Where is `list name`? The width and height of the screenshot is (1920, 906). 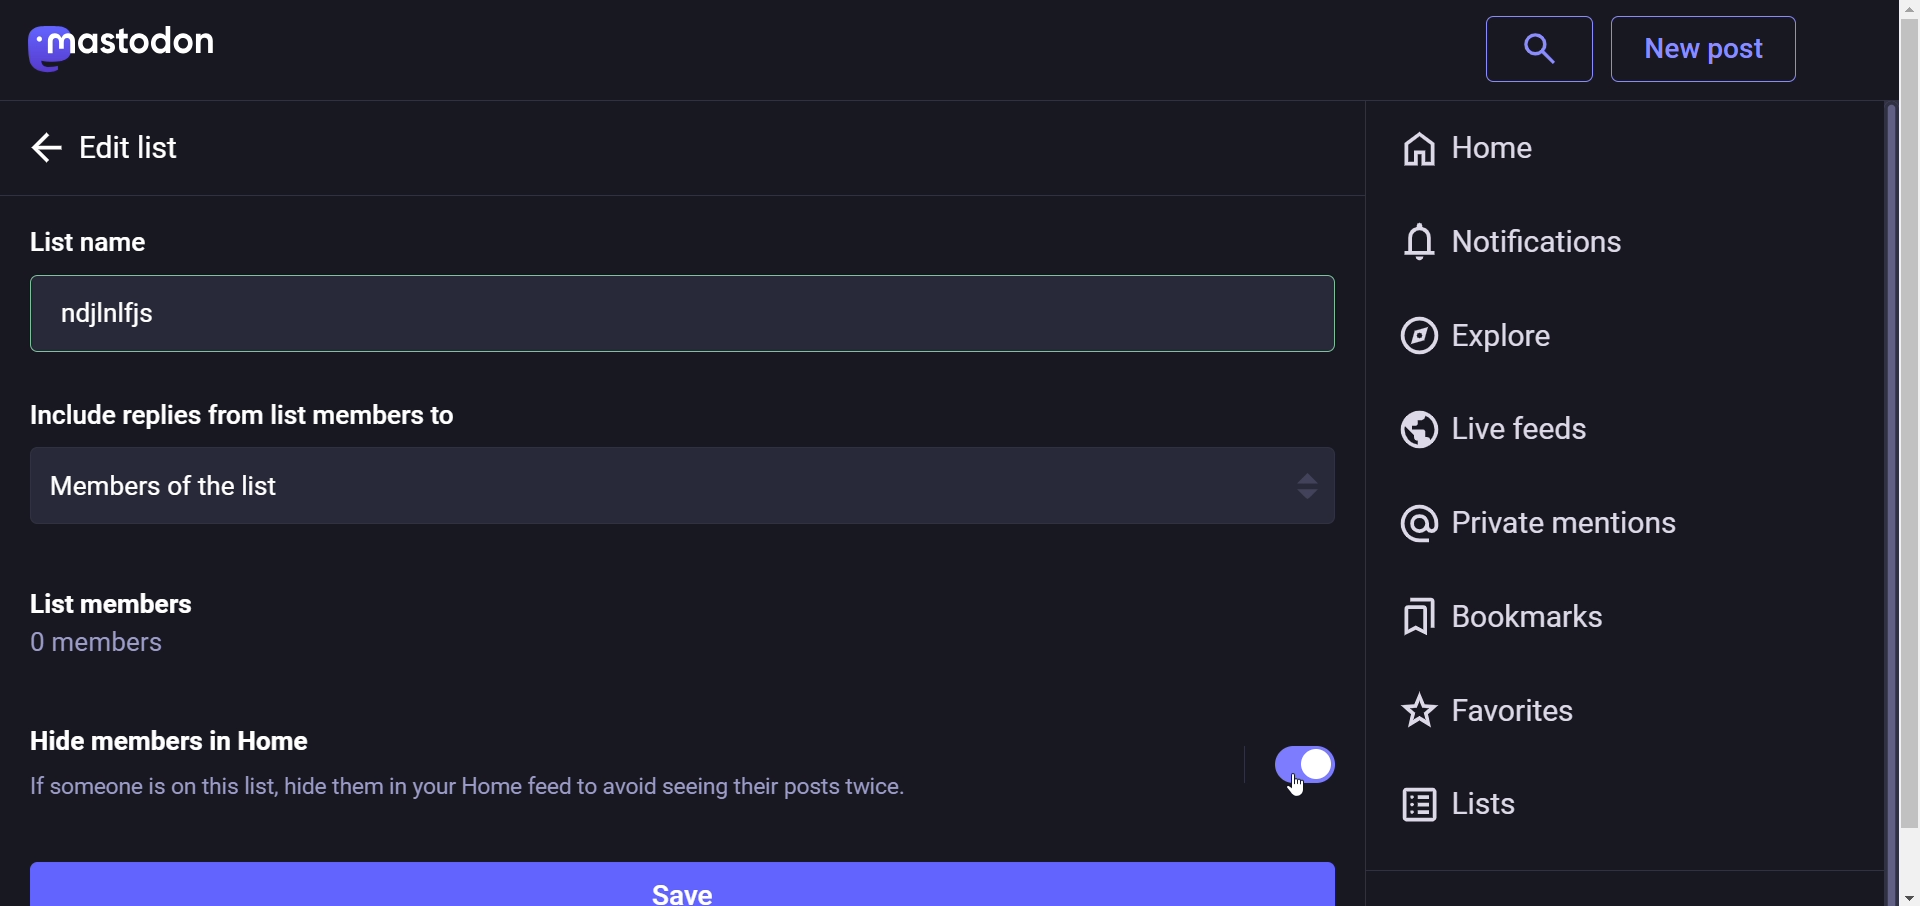
list name is located at coordinates (122, 245).